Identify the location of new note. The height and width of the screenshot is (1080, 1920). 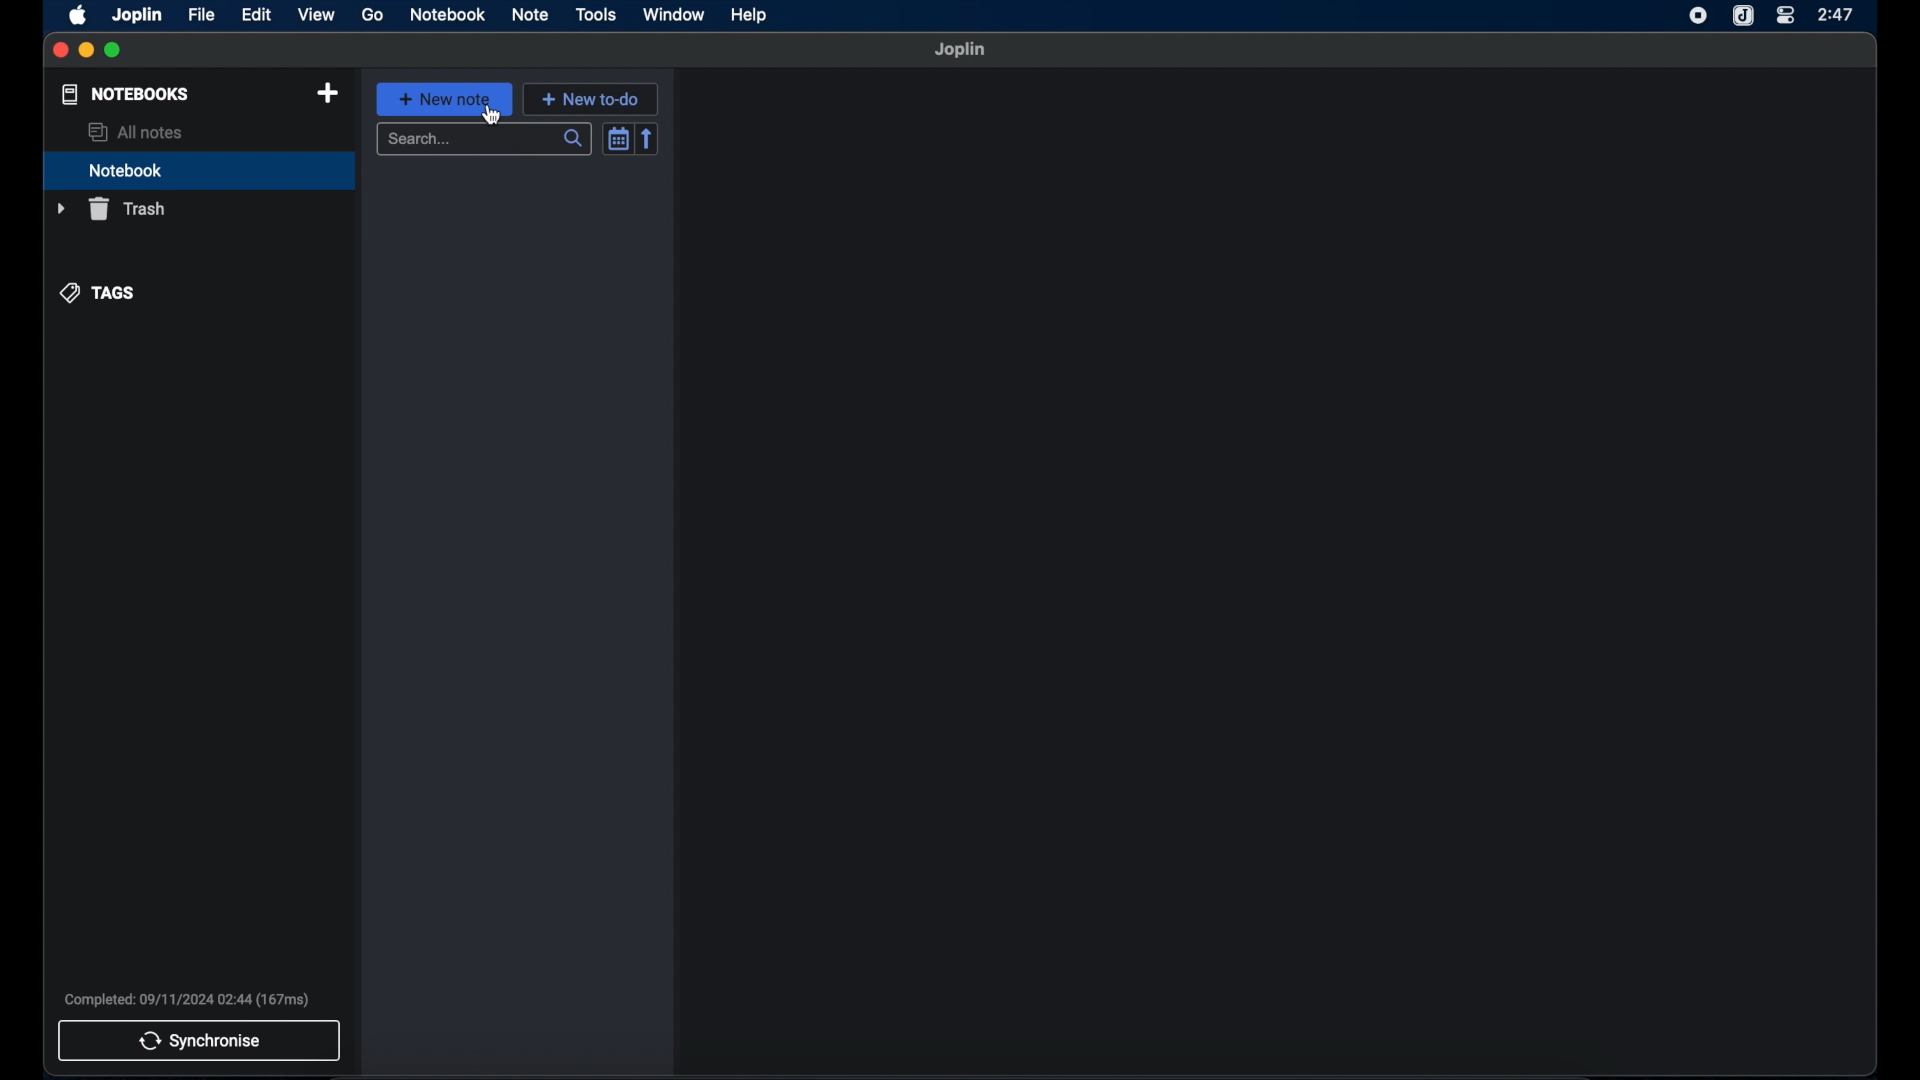
(445, 99).